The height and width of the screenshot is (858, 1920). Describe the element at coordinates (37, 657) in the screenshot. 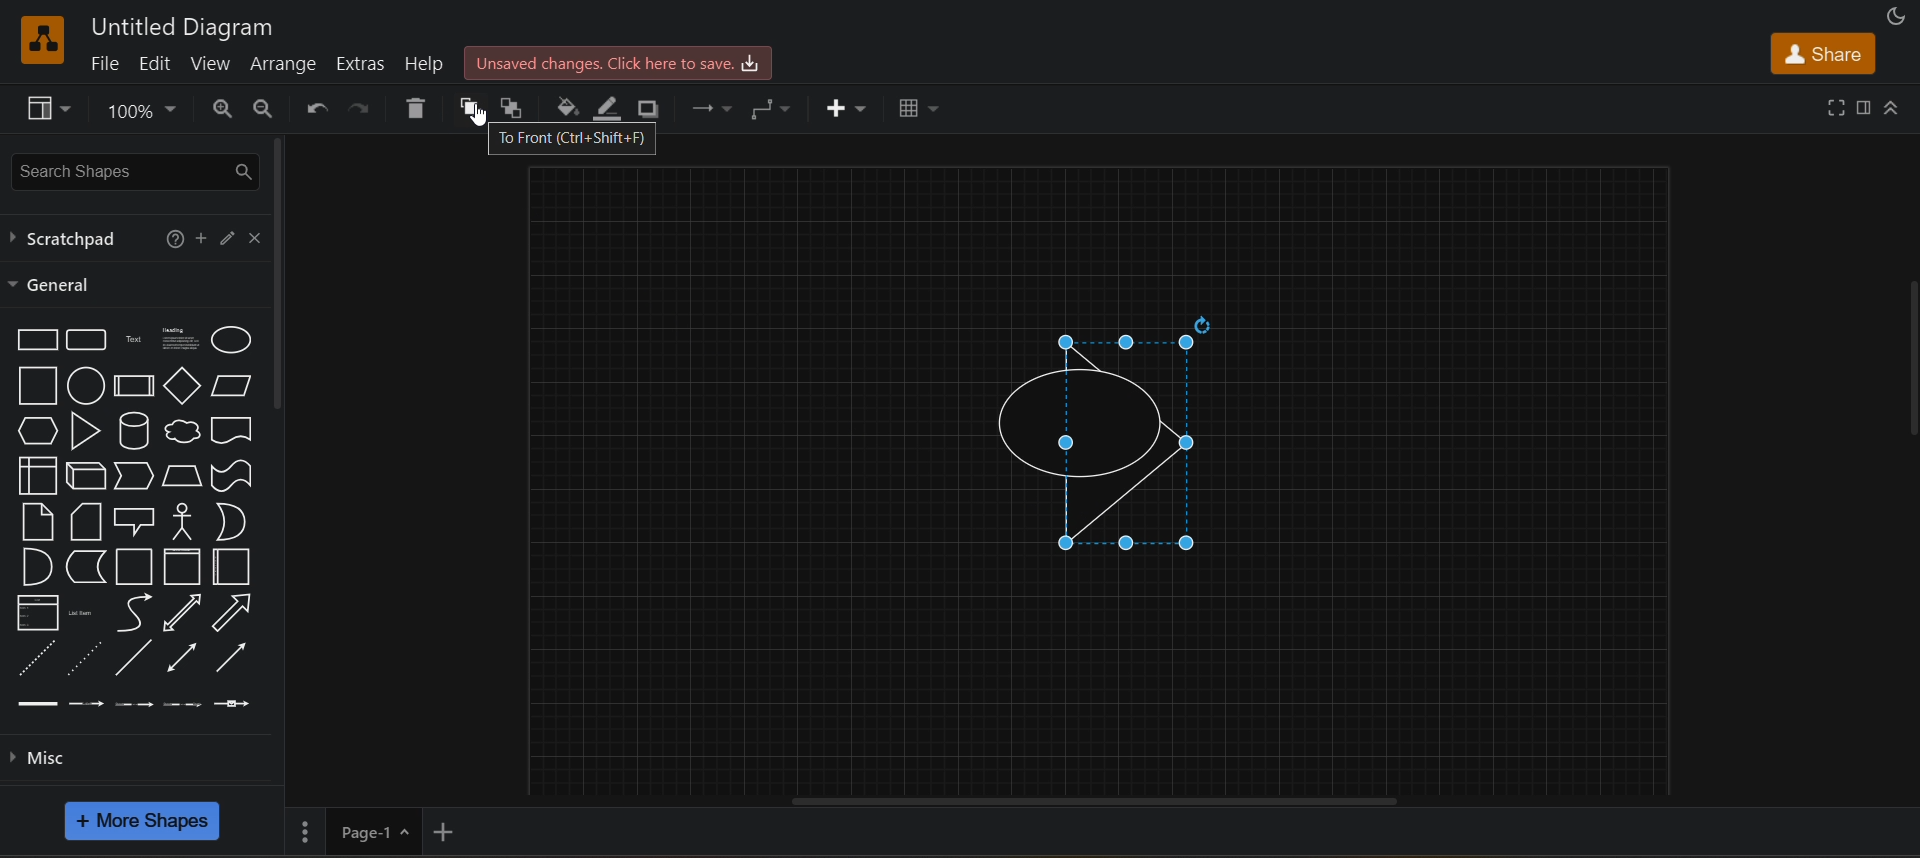

I see `dashed line` at that location.